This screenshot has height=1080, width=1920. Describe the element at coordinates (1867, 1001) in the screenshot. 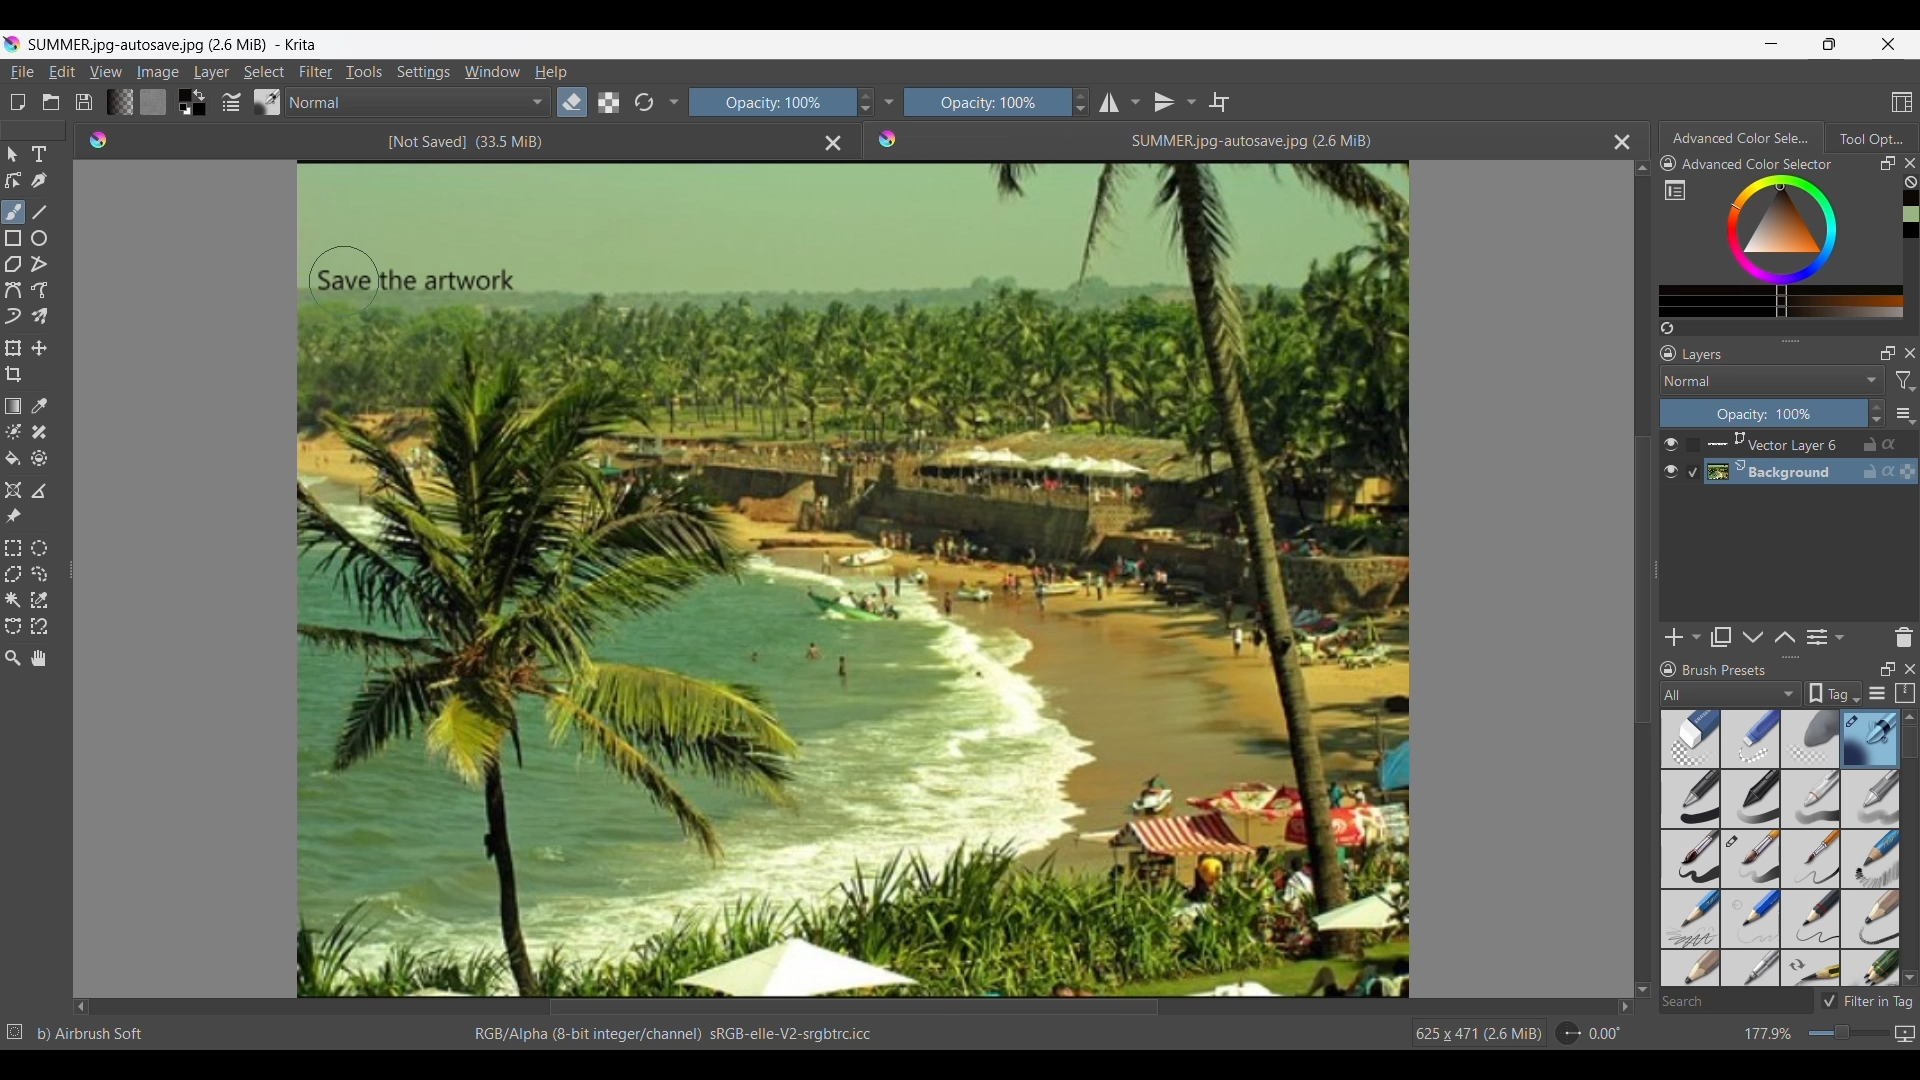

I see `Filter in Tag` at that location.